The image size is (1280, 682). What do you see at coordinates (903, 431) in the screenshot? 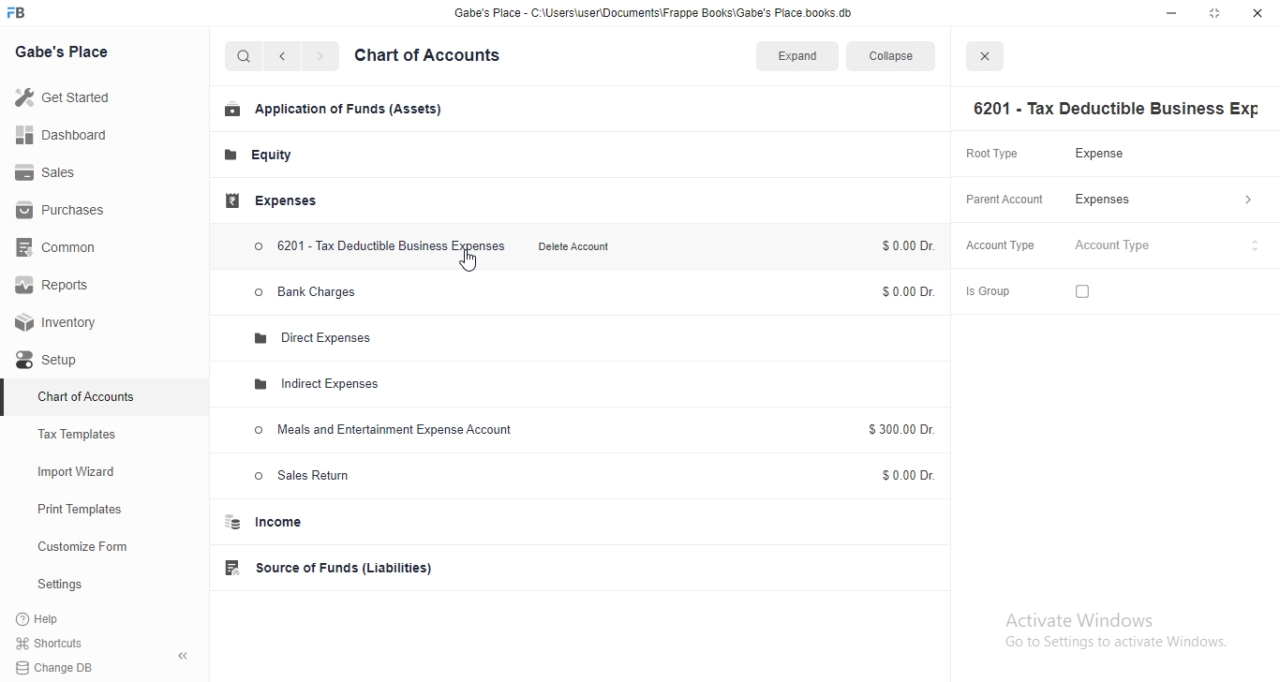
I see `$300.00 Dr.` at bounding box center [903, 431].